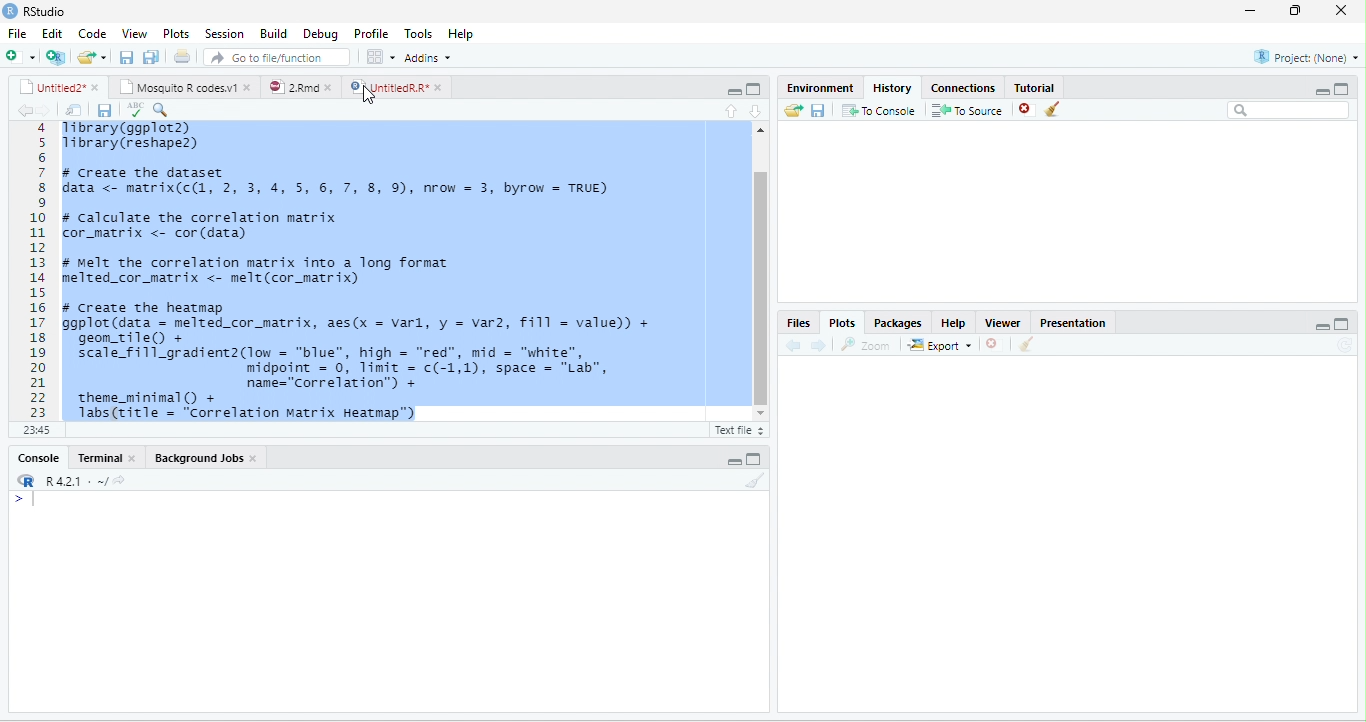 The height and width of the screenshot is (722, 1366). I want to click on files, so click(69, 108).